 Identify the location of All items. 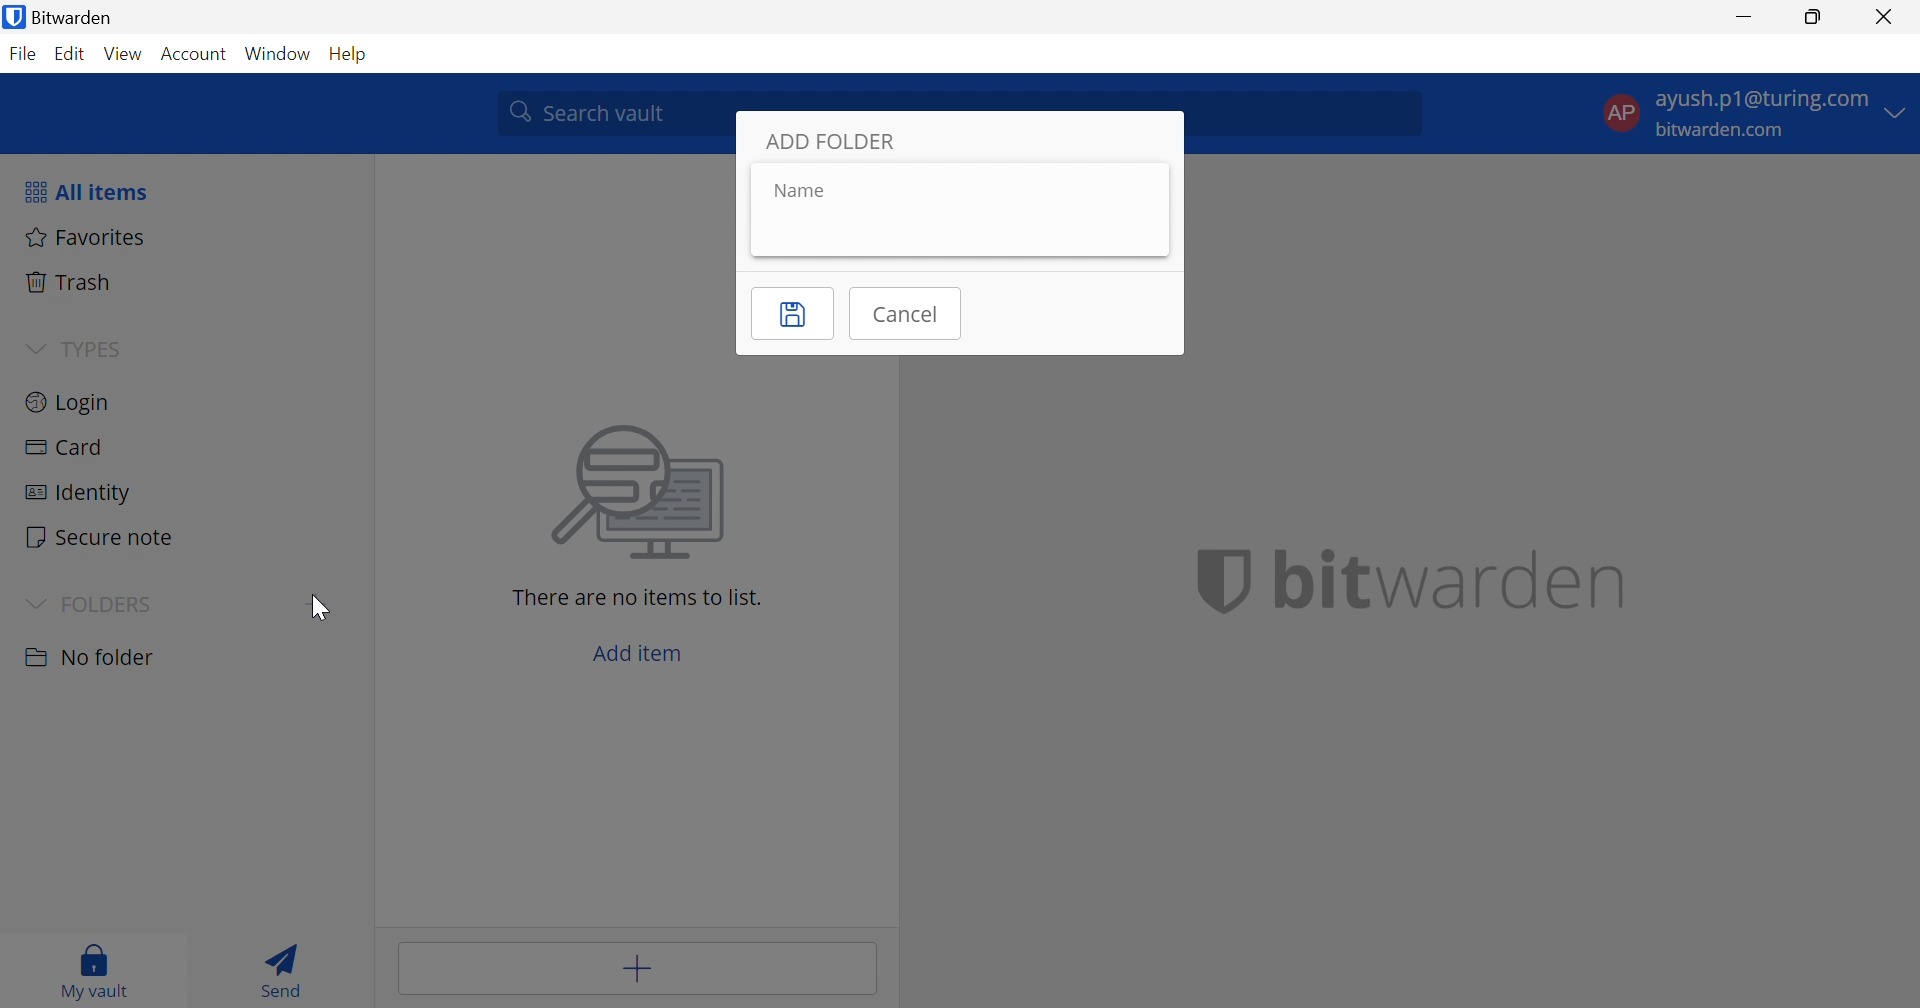
(86, 192).